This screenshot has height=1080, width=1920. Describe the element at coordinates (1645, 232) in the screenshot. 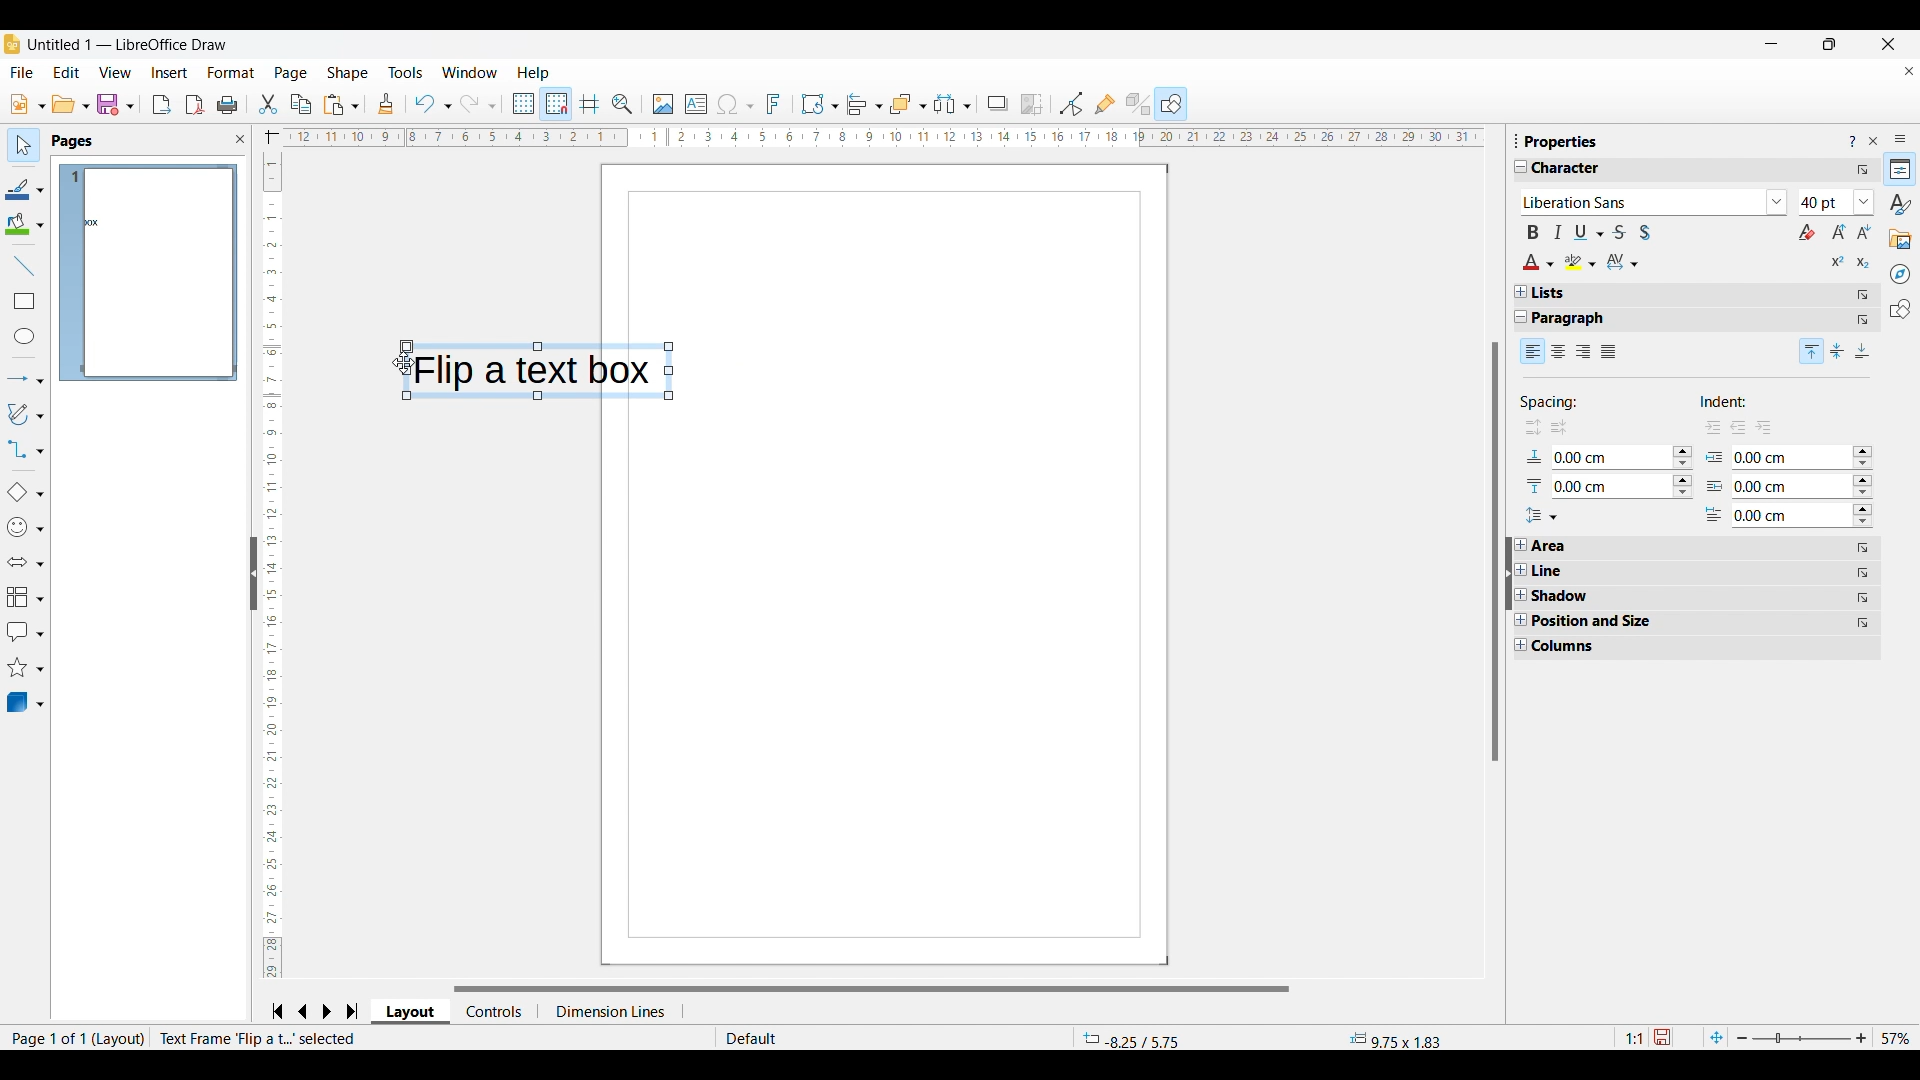

I see `Toggle shadow` at that location.